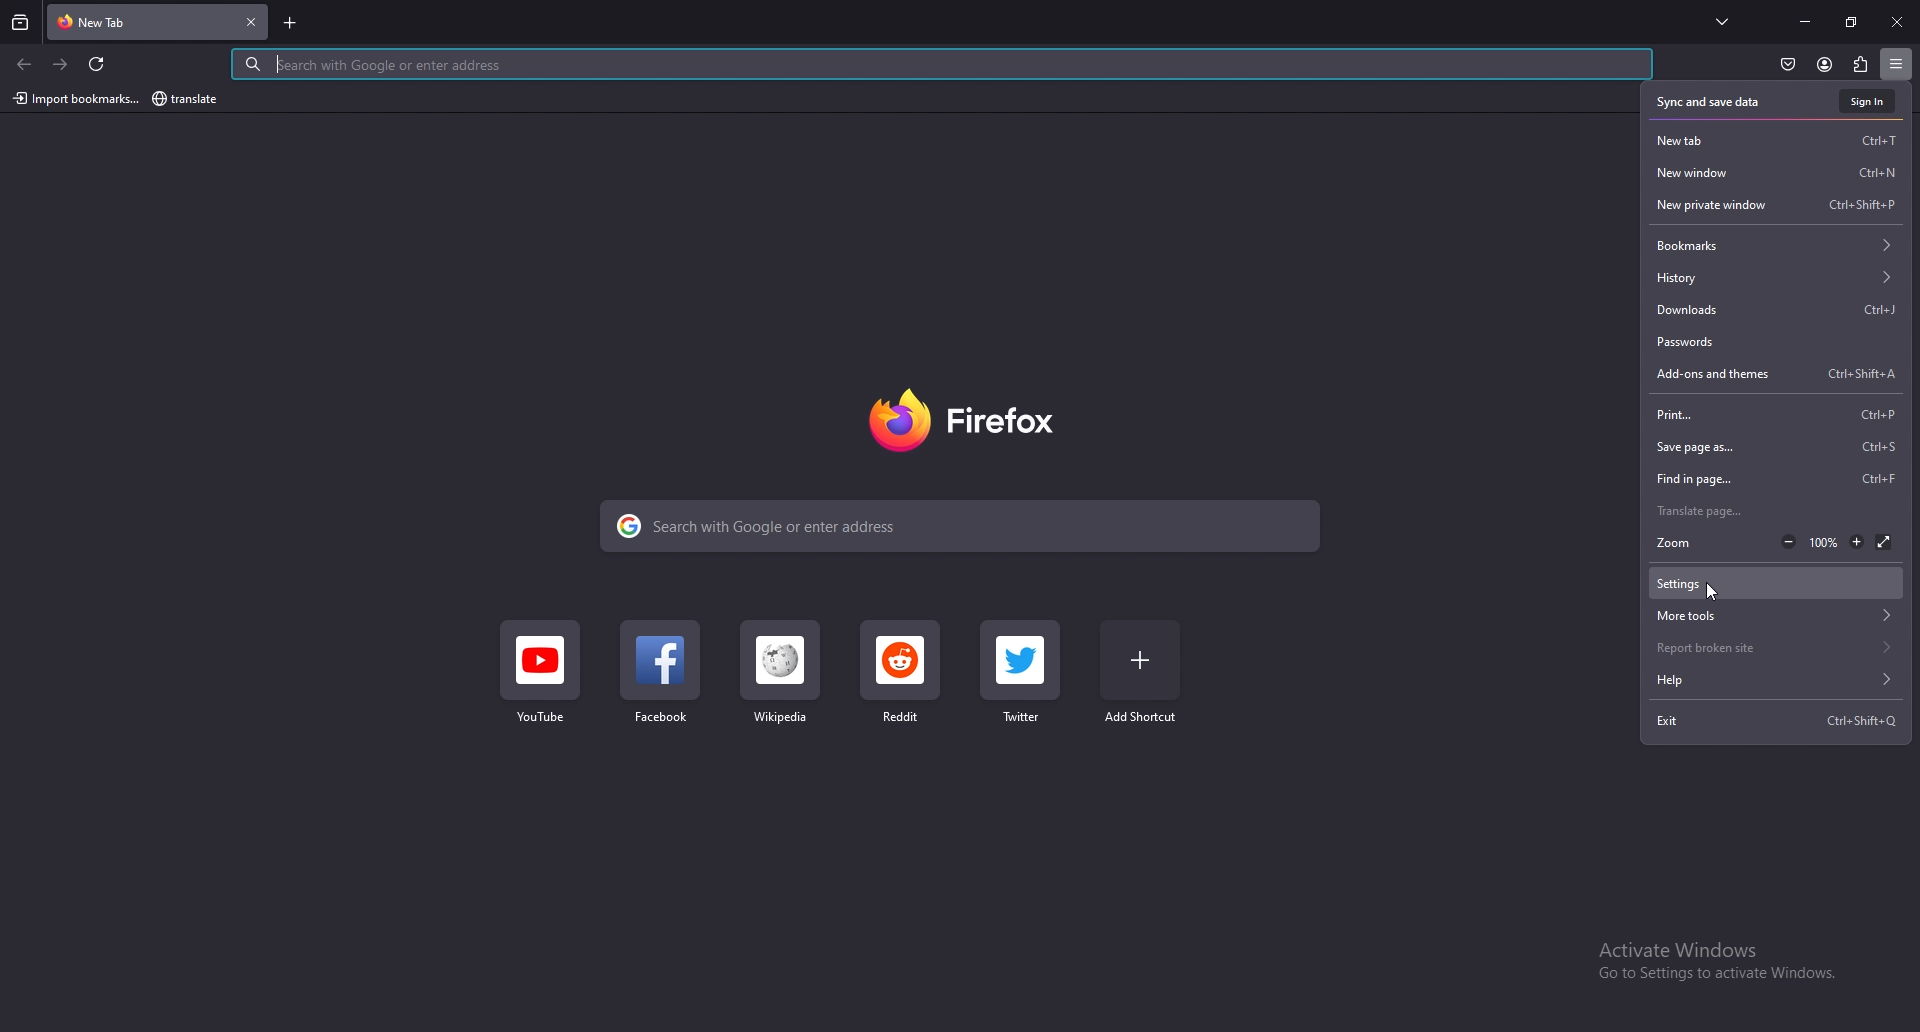 The height and width of the screenshot is (1032, 1920). What do you see at coordinates (964, 526) in the screenshot?
I see `search bar` at bounding box center [964, 526].